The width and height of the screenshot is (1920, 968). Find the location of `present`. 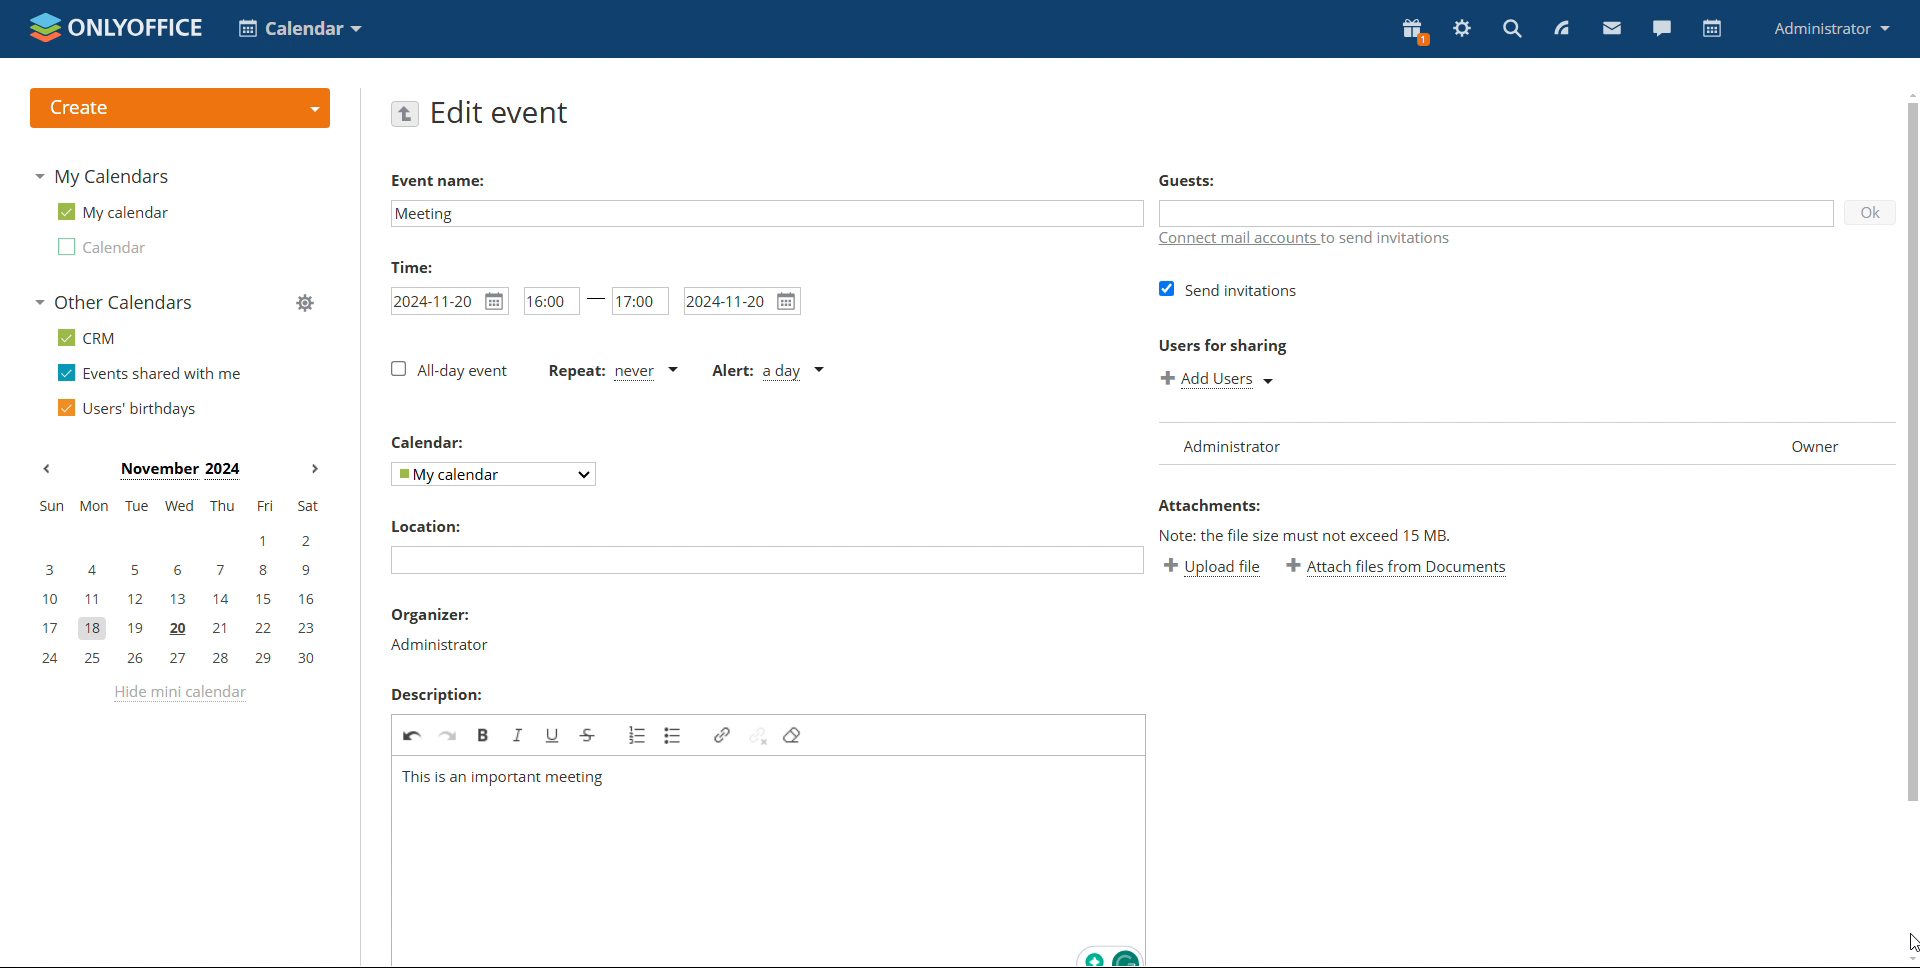

present is located at coordinates (1417, 30).